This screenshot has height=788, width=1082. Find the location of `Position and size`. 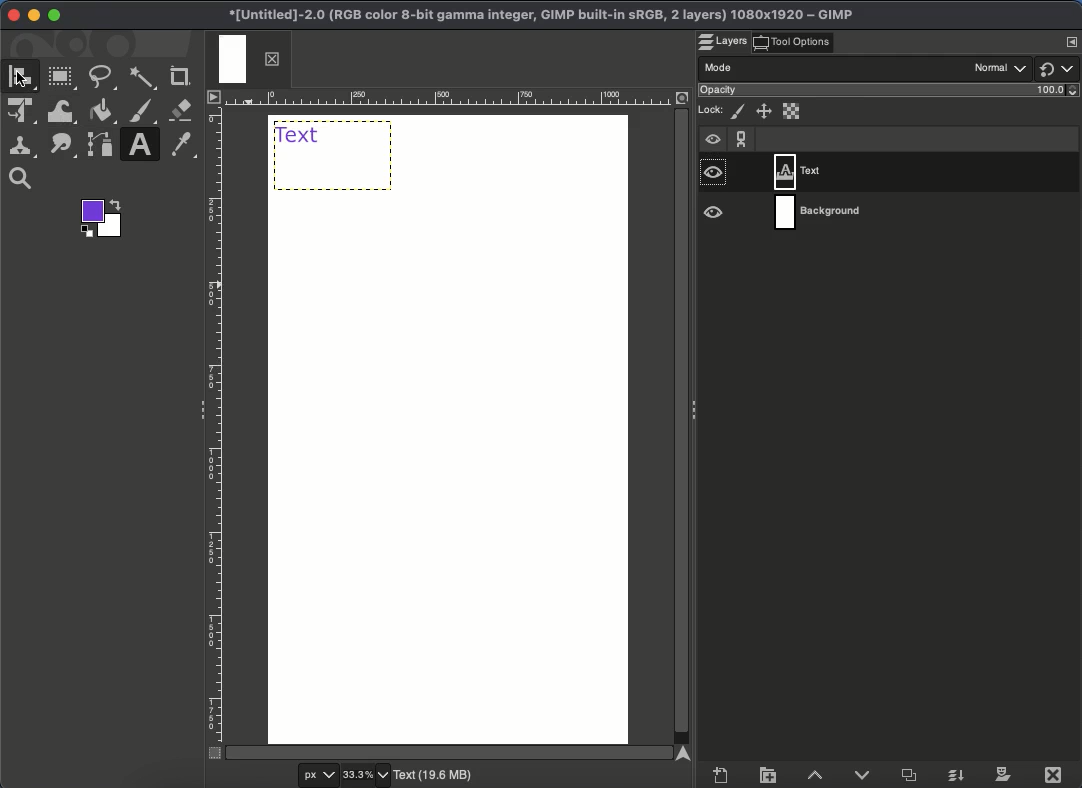

Position and size is located at coordinates (762, 111).